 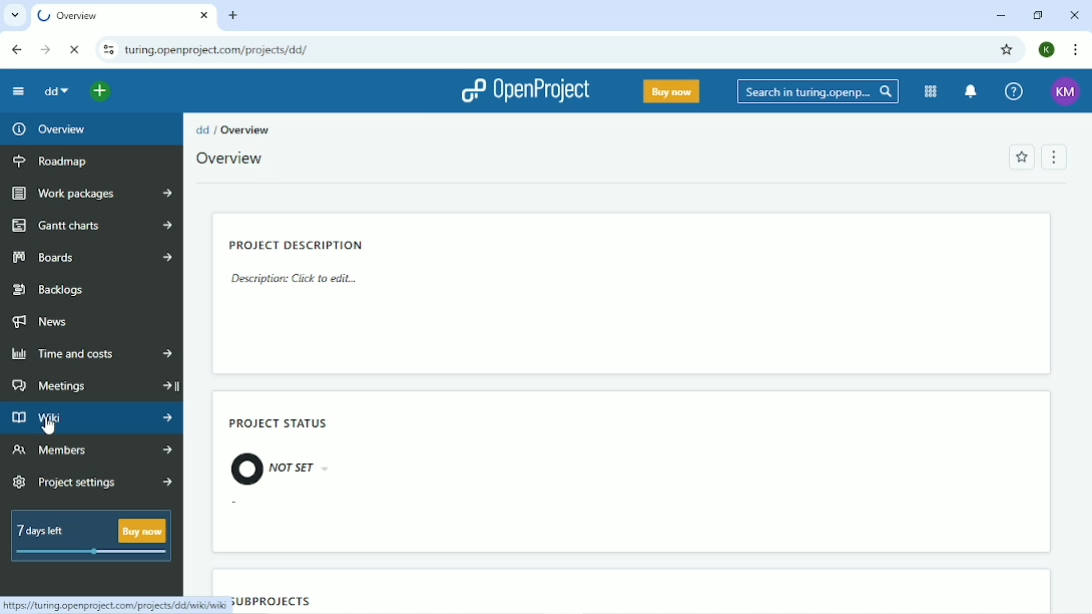 What do you see at coordinates (1001, 16) in the screenshot?
I see `Minimize` at bounding box center [1001, 16].